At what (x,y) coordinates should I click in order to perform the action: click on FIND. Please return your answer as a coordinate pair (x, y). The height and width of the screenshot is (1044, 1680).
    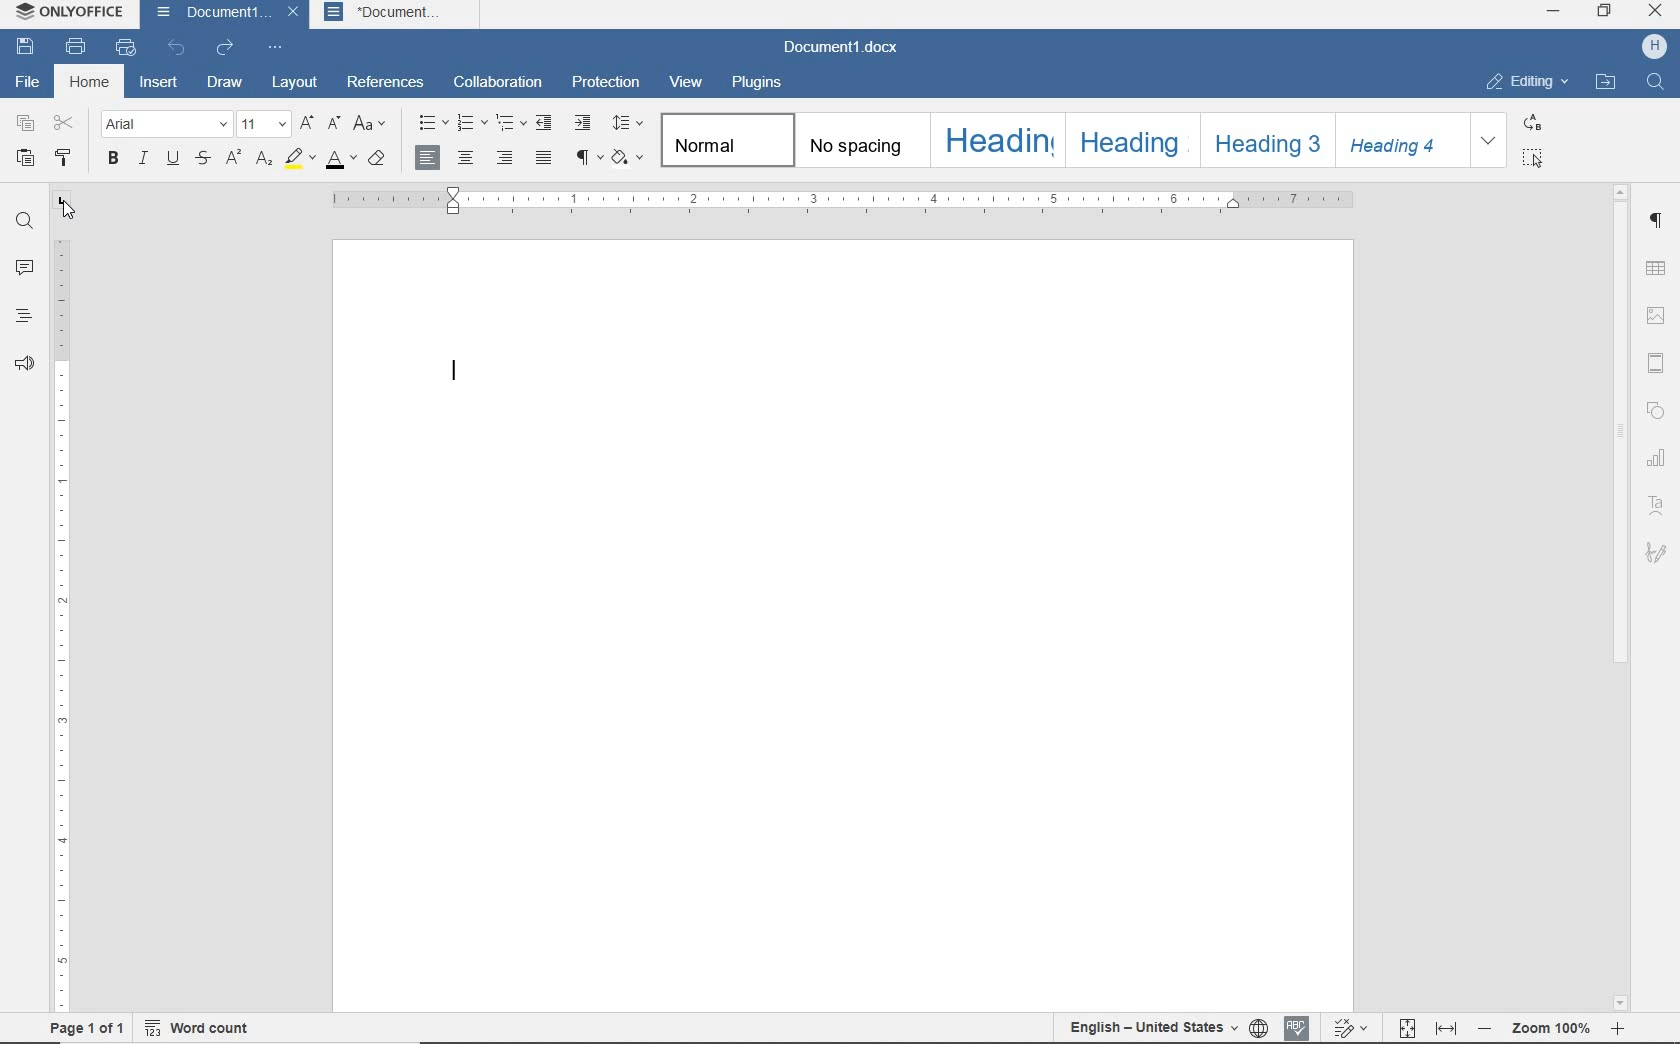
    Looking at the image, I should click on (1658, 83).